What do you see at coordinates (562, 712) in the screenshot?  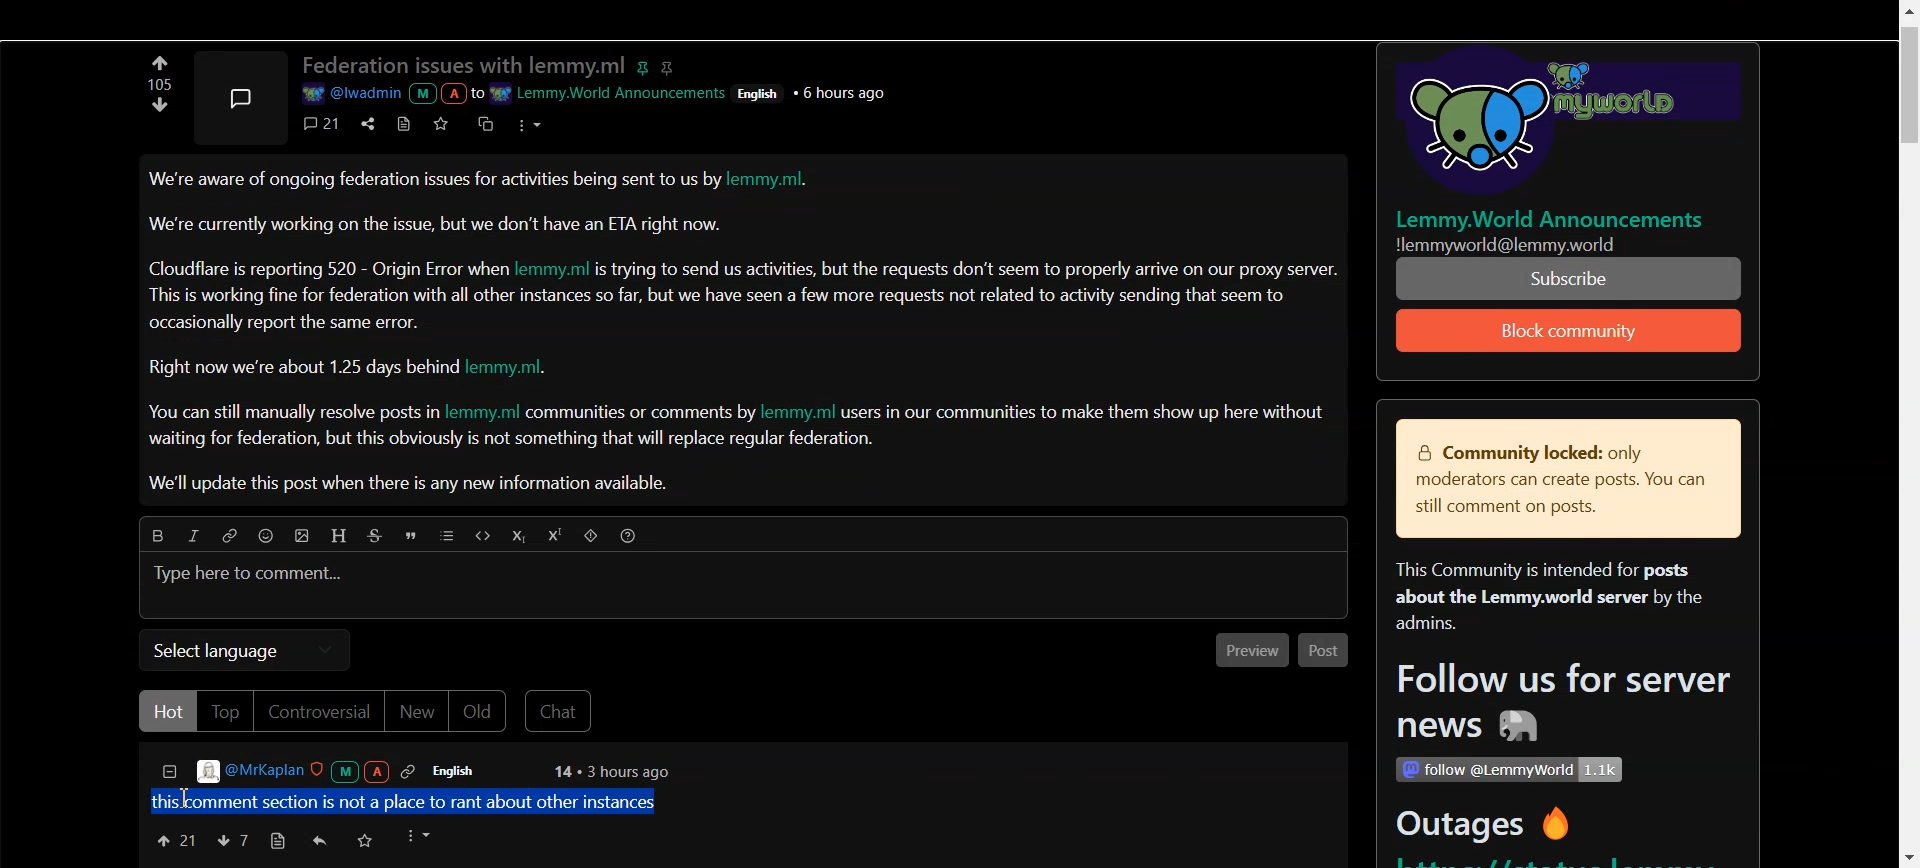 I see `Chat` at bounding box center [562, 712].